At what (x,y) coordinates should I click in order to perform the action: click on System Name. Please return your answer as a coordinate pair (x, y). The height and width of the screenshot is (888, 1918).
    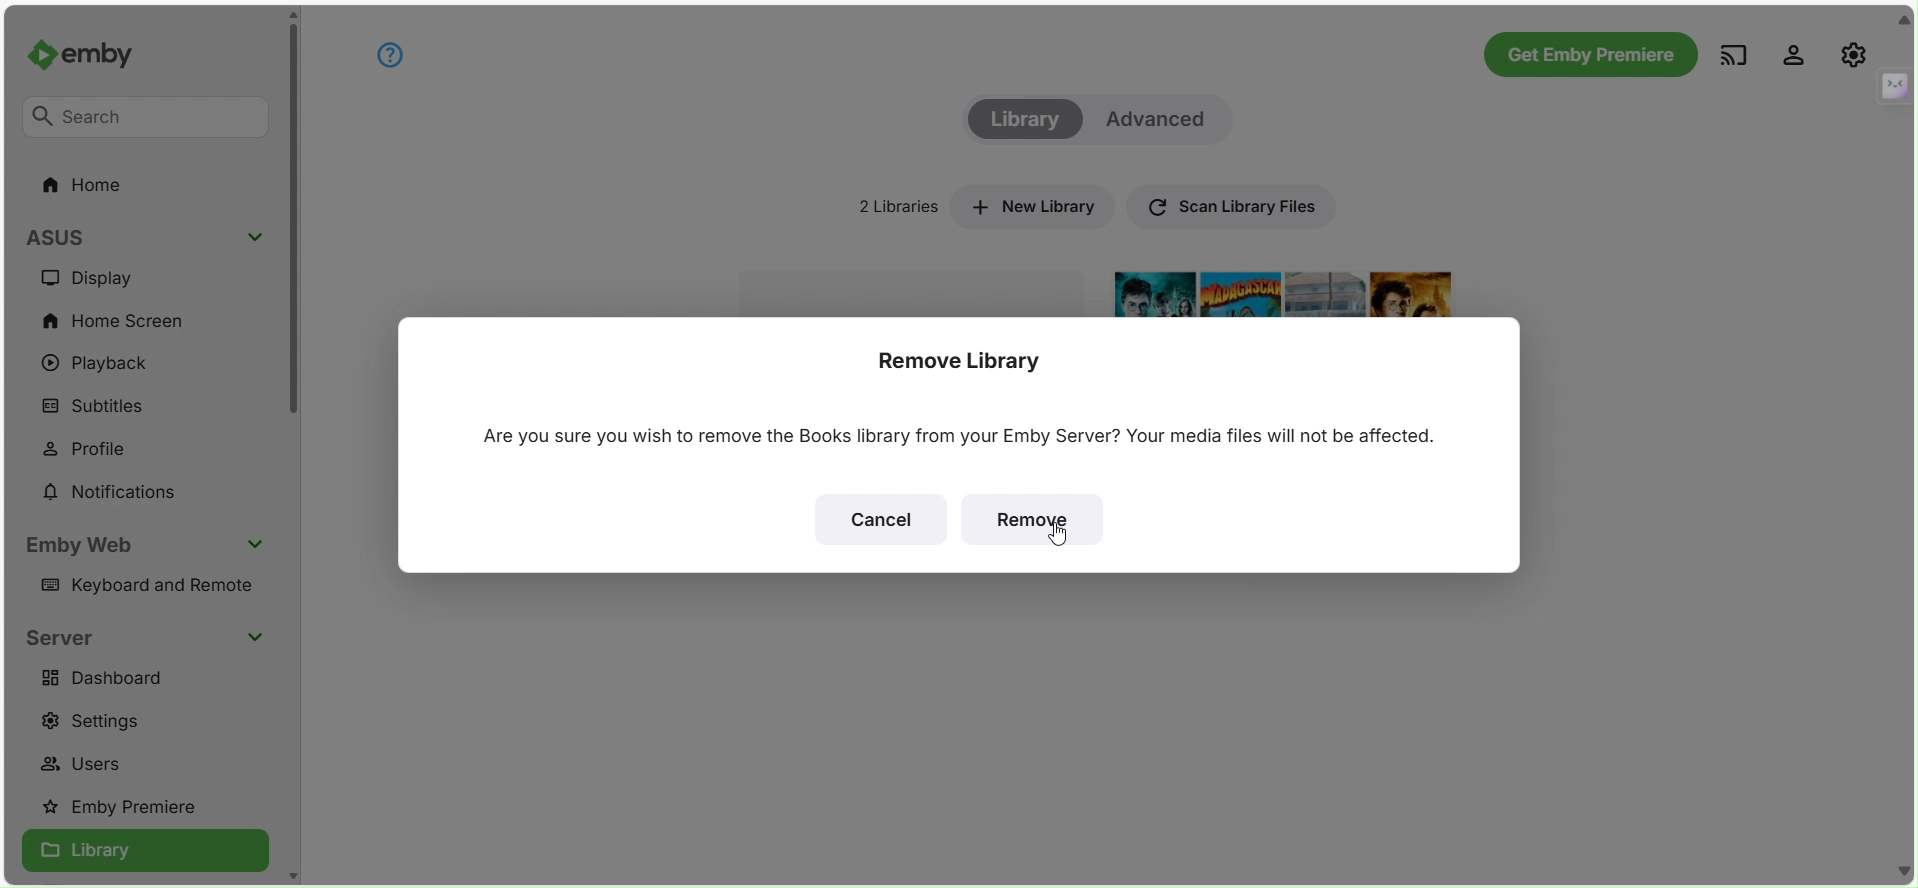
    Looking at the image, I should click on (73, 235).